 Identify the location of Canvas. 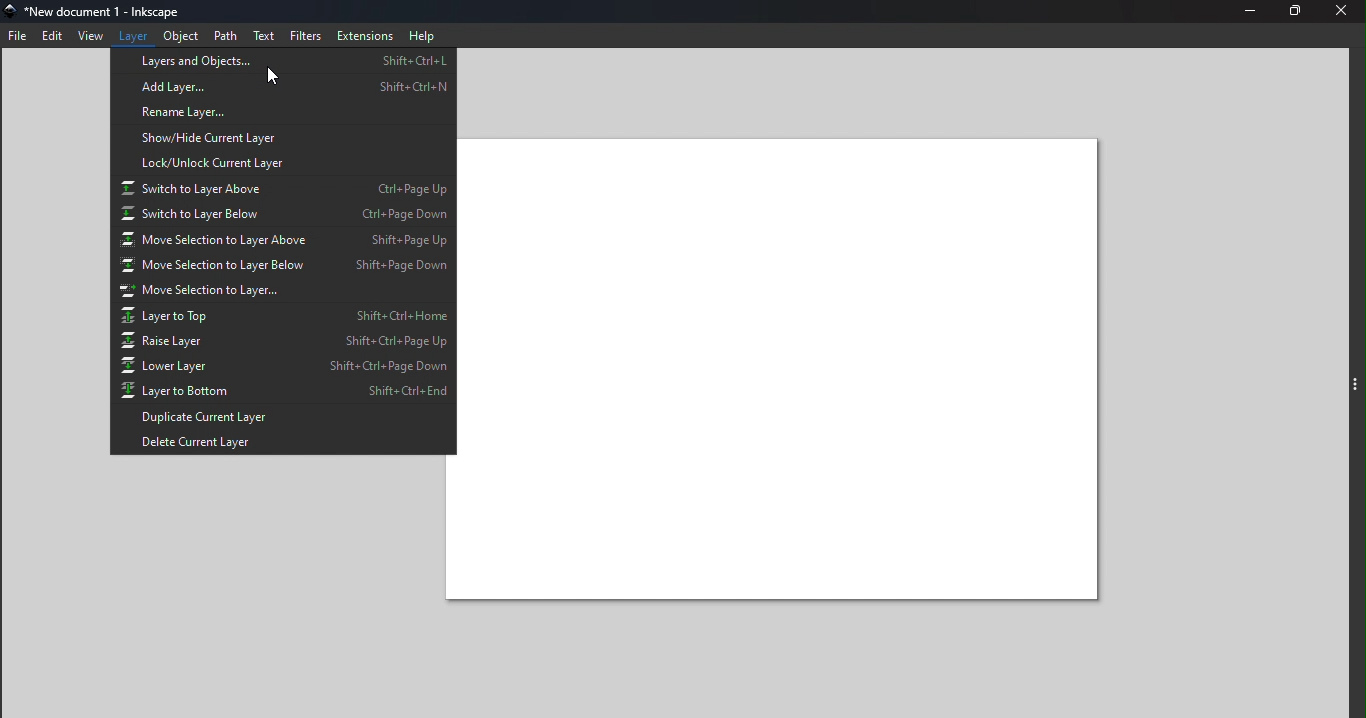
(782, 371).